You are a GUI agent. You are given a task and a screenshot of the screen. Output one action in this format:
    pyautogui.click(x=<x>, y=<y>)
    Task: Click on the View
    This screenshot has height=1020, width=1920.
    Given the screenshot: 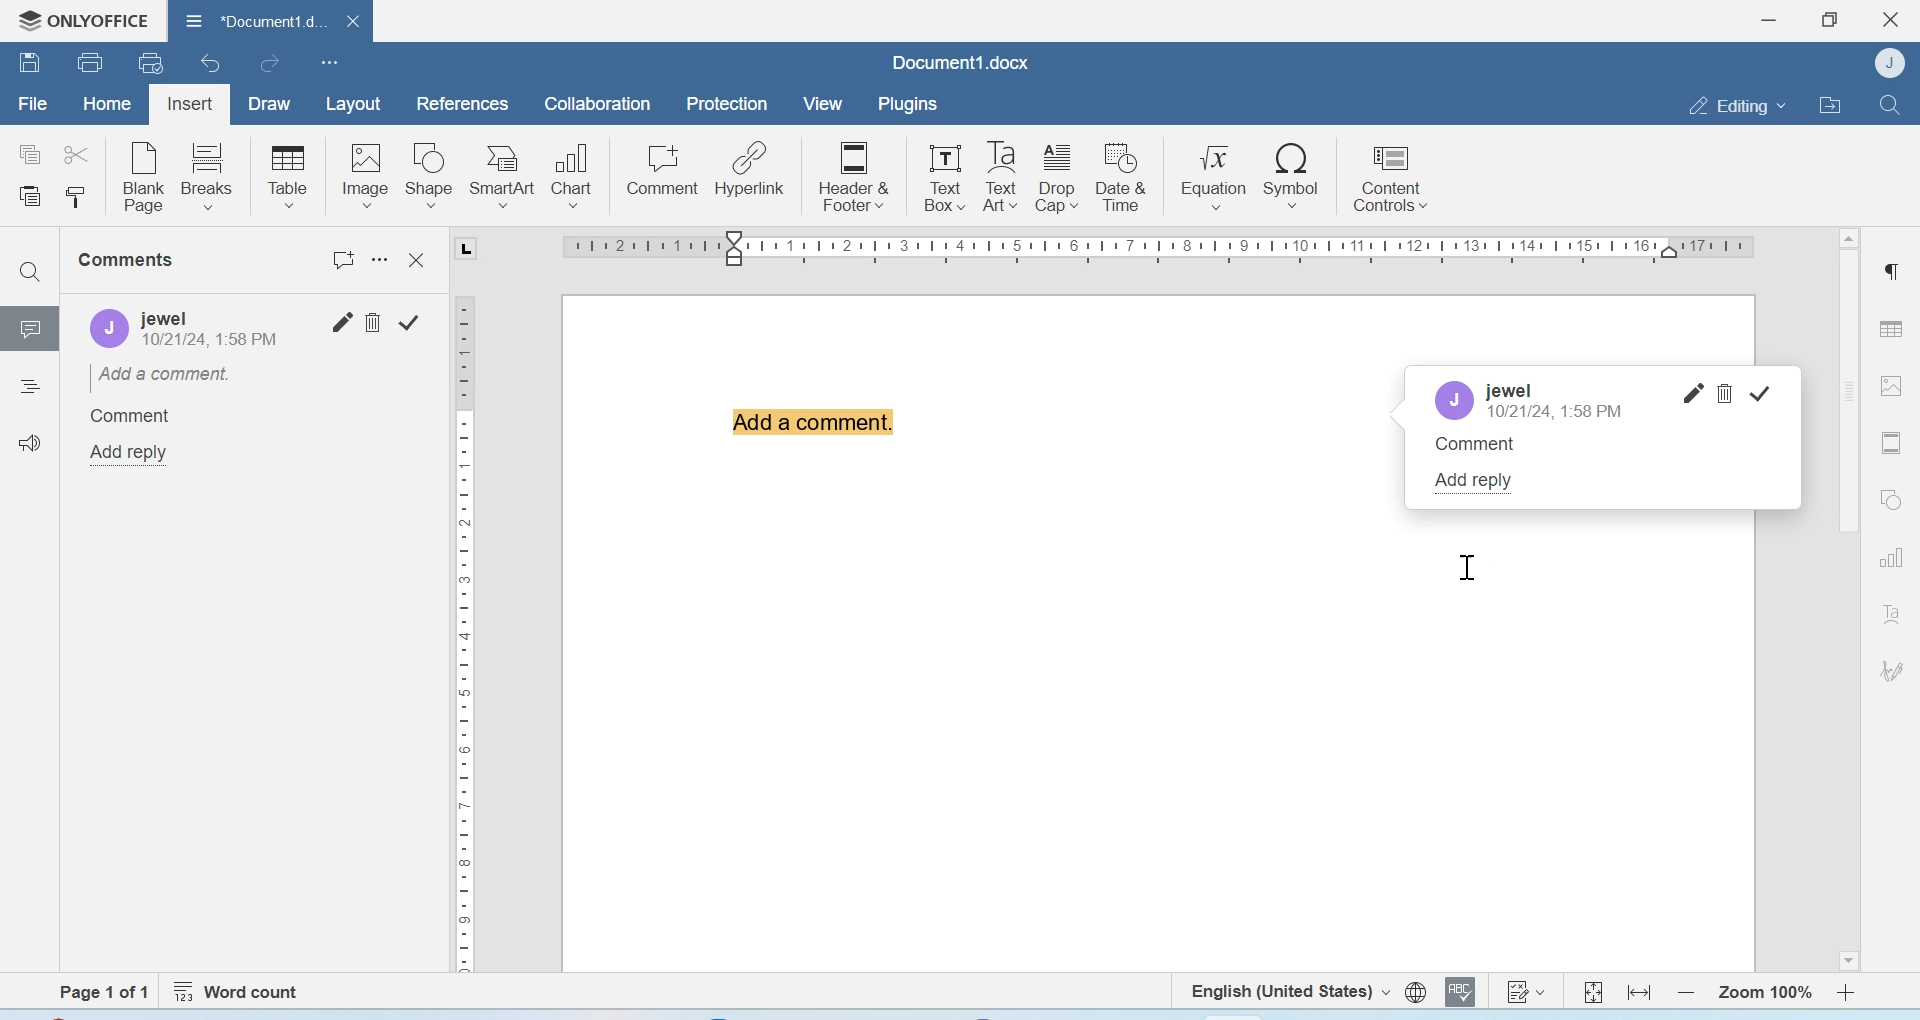 What is the action you would take?
    pyautogui.click(x=821, y=105)
    